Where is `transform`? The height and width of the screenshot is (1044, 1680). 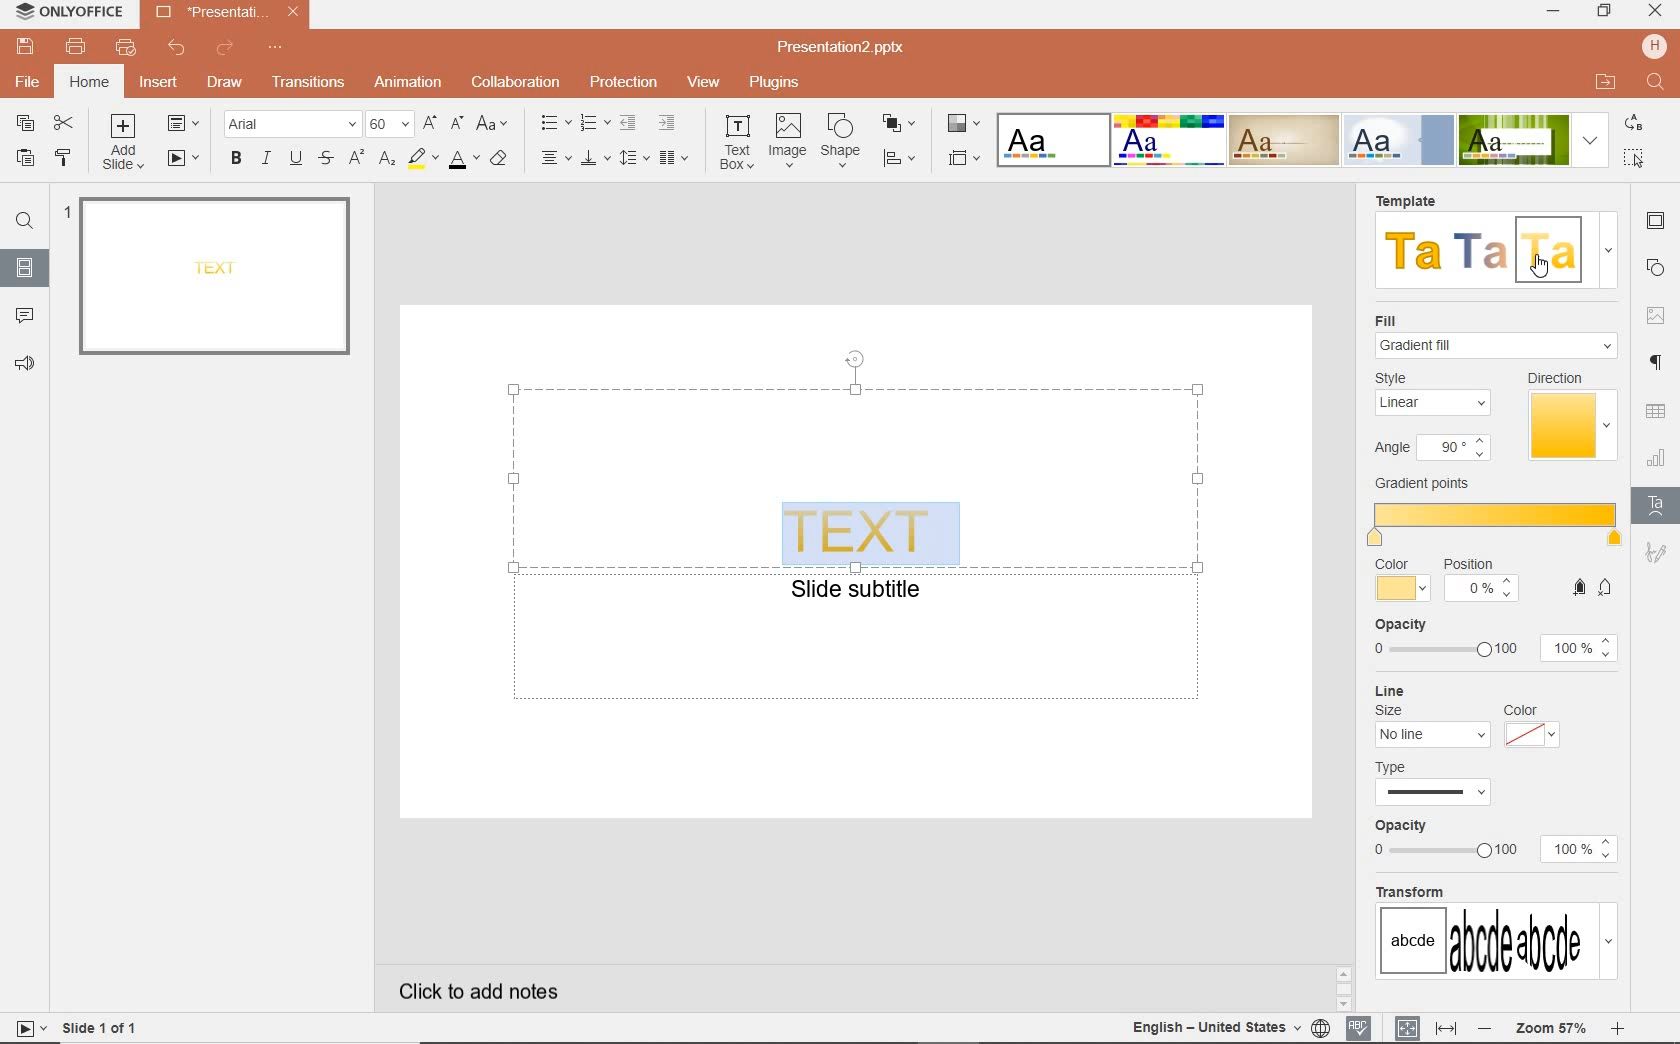 transform is located at coordinates (1501, 932).